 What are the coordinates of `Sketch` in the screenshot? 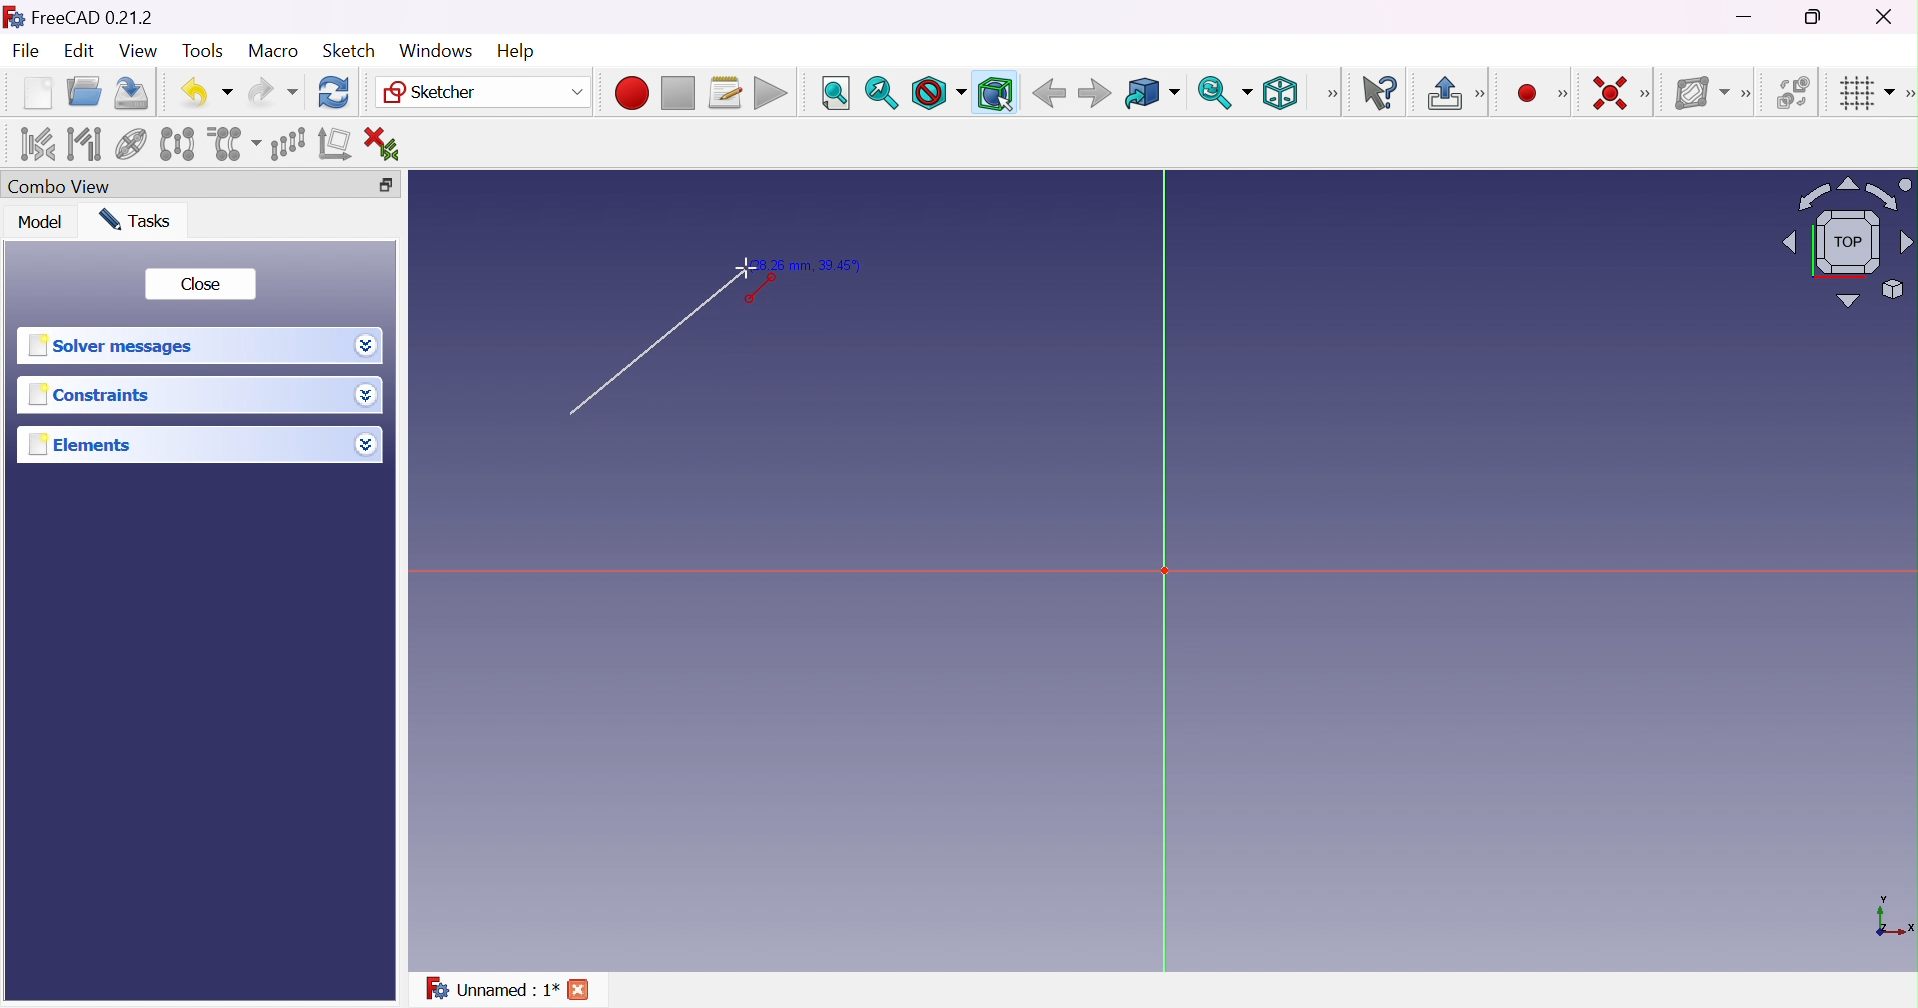 It's located at (351, 51).